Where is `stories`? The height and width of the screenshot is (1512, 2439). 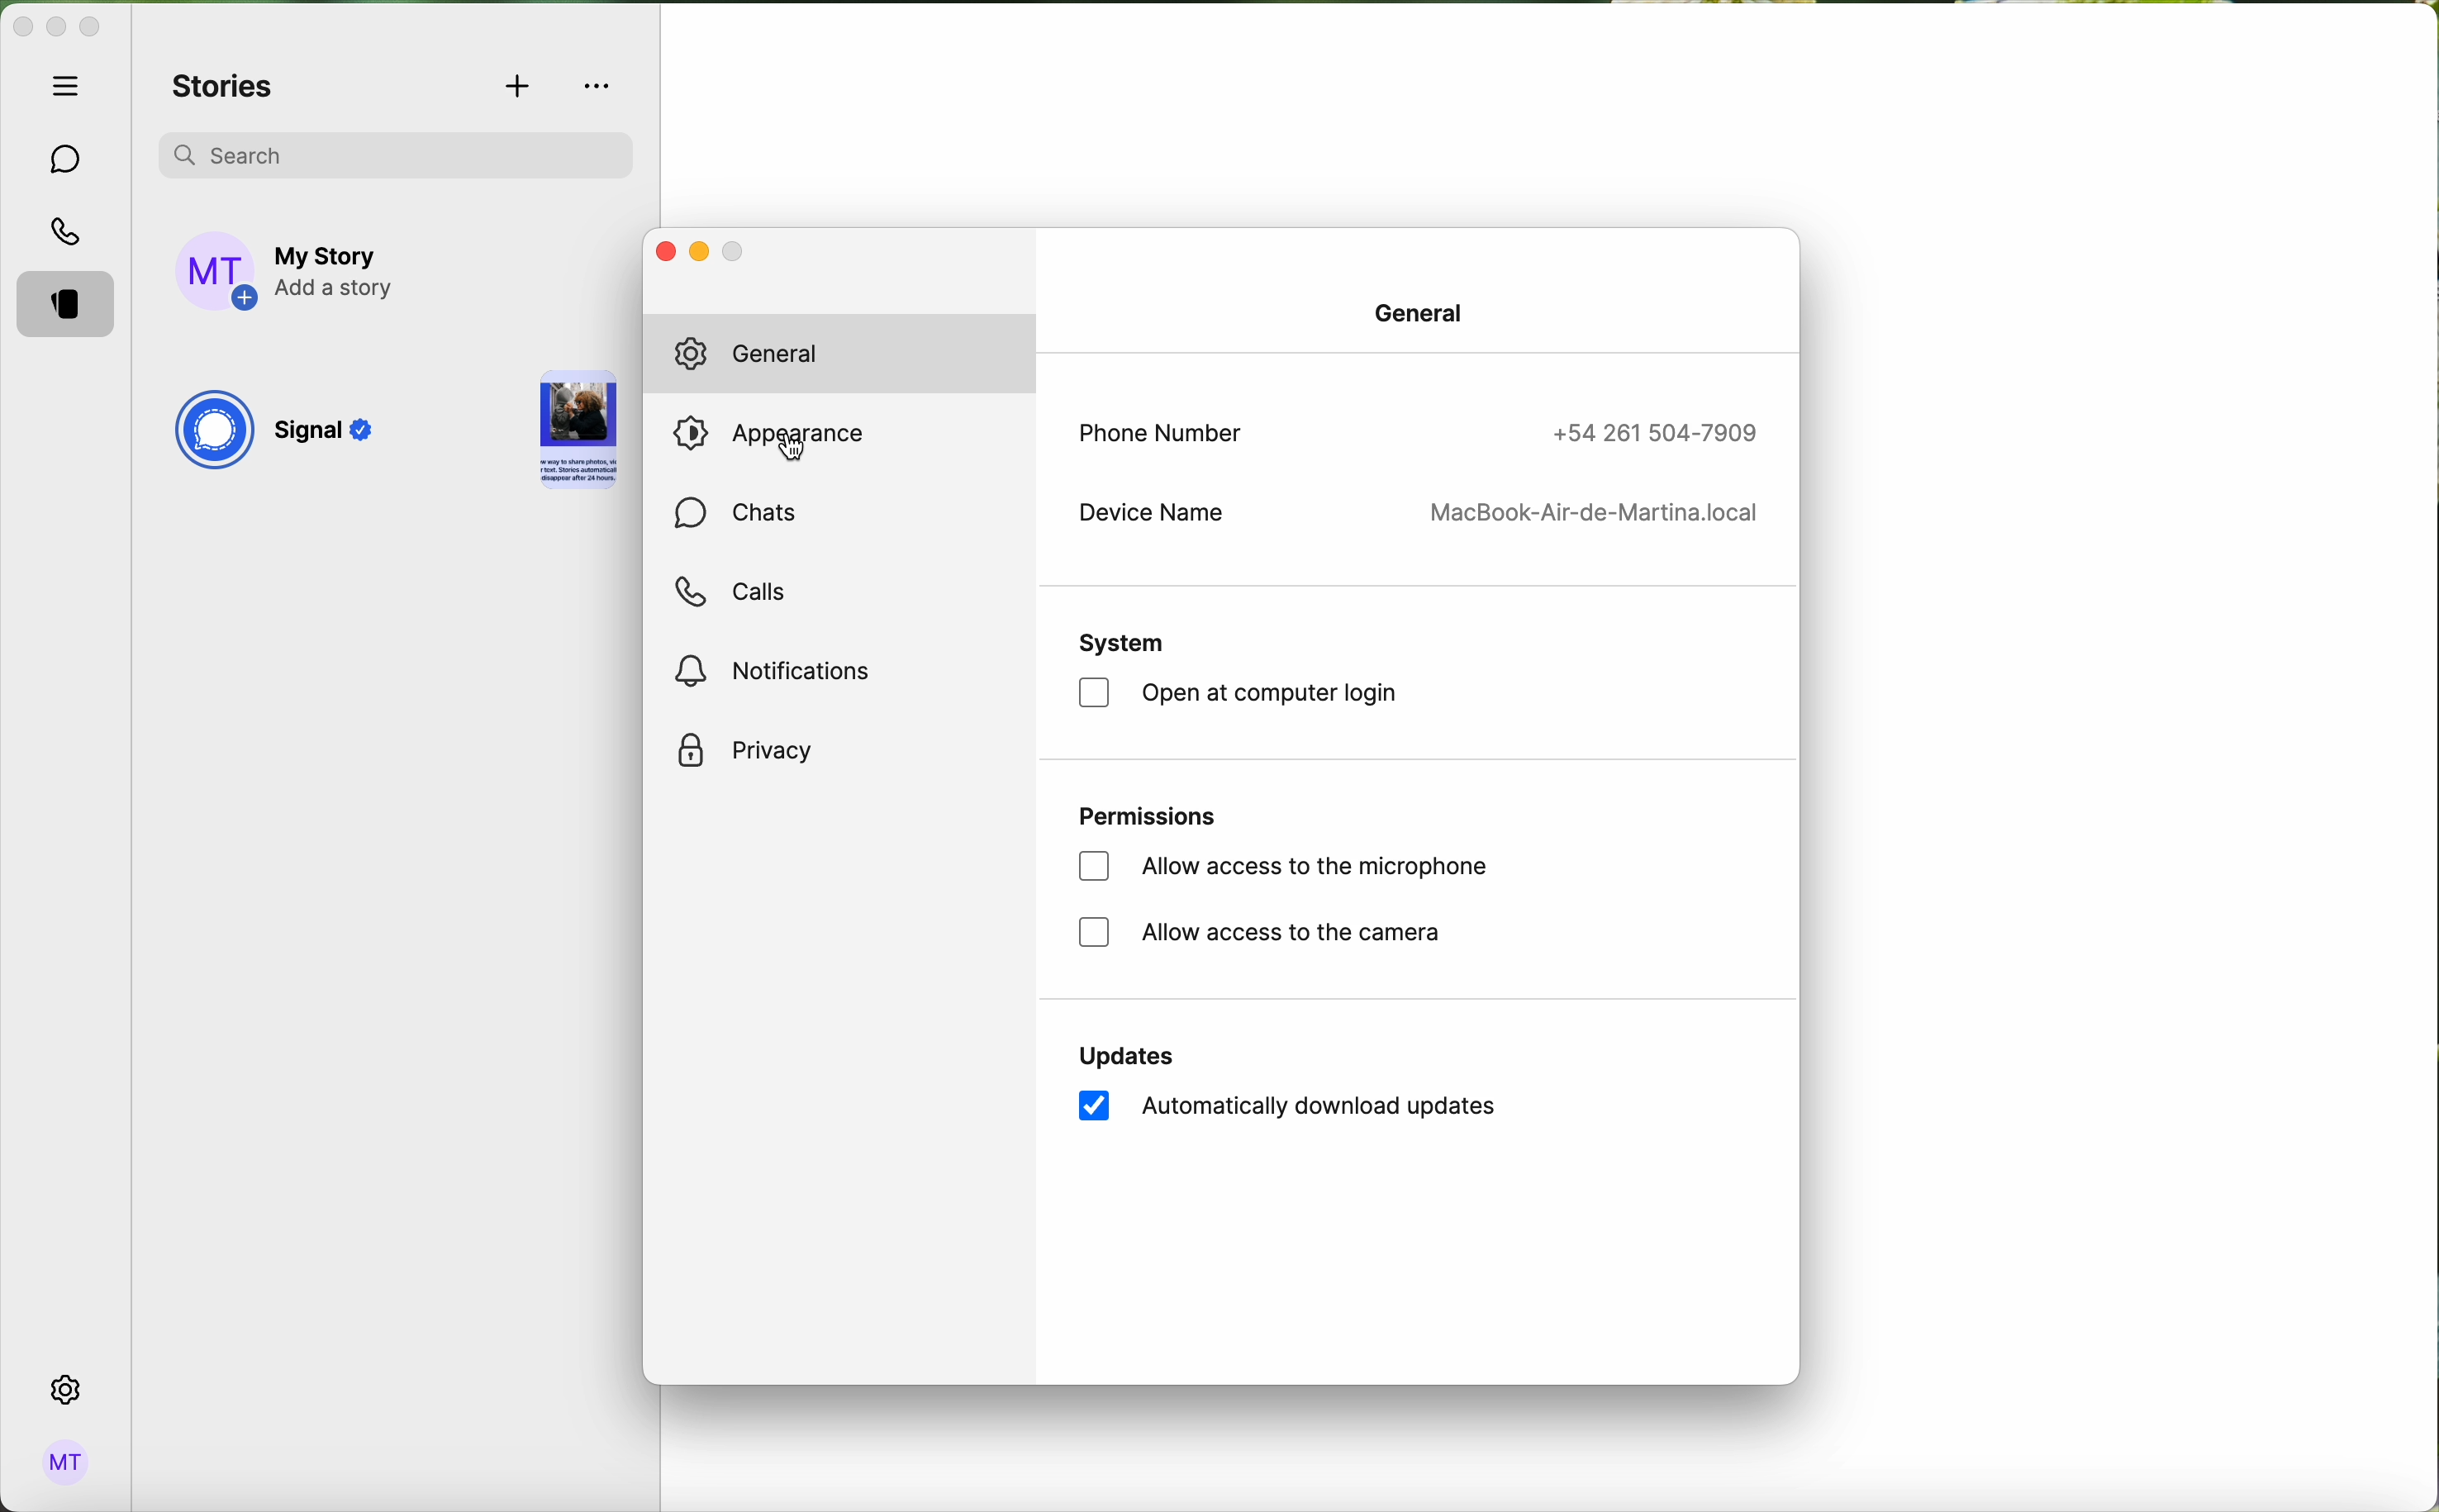 stories is located at coordinates (224, 88).